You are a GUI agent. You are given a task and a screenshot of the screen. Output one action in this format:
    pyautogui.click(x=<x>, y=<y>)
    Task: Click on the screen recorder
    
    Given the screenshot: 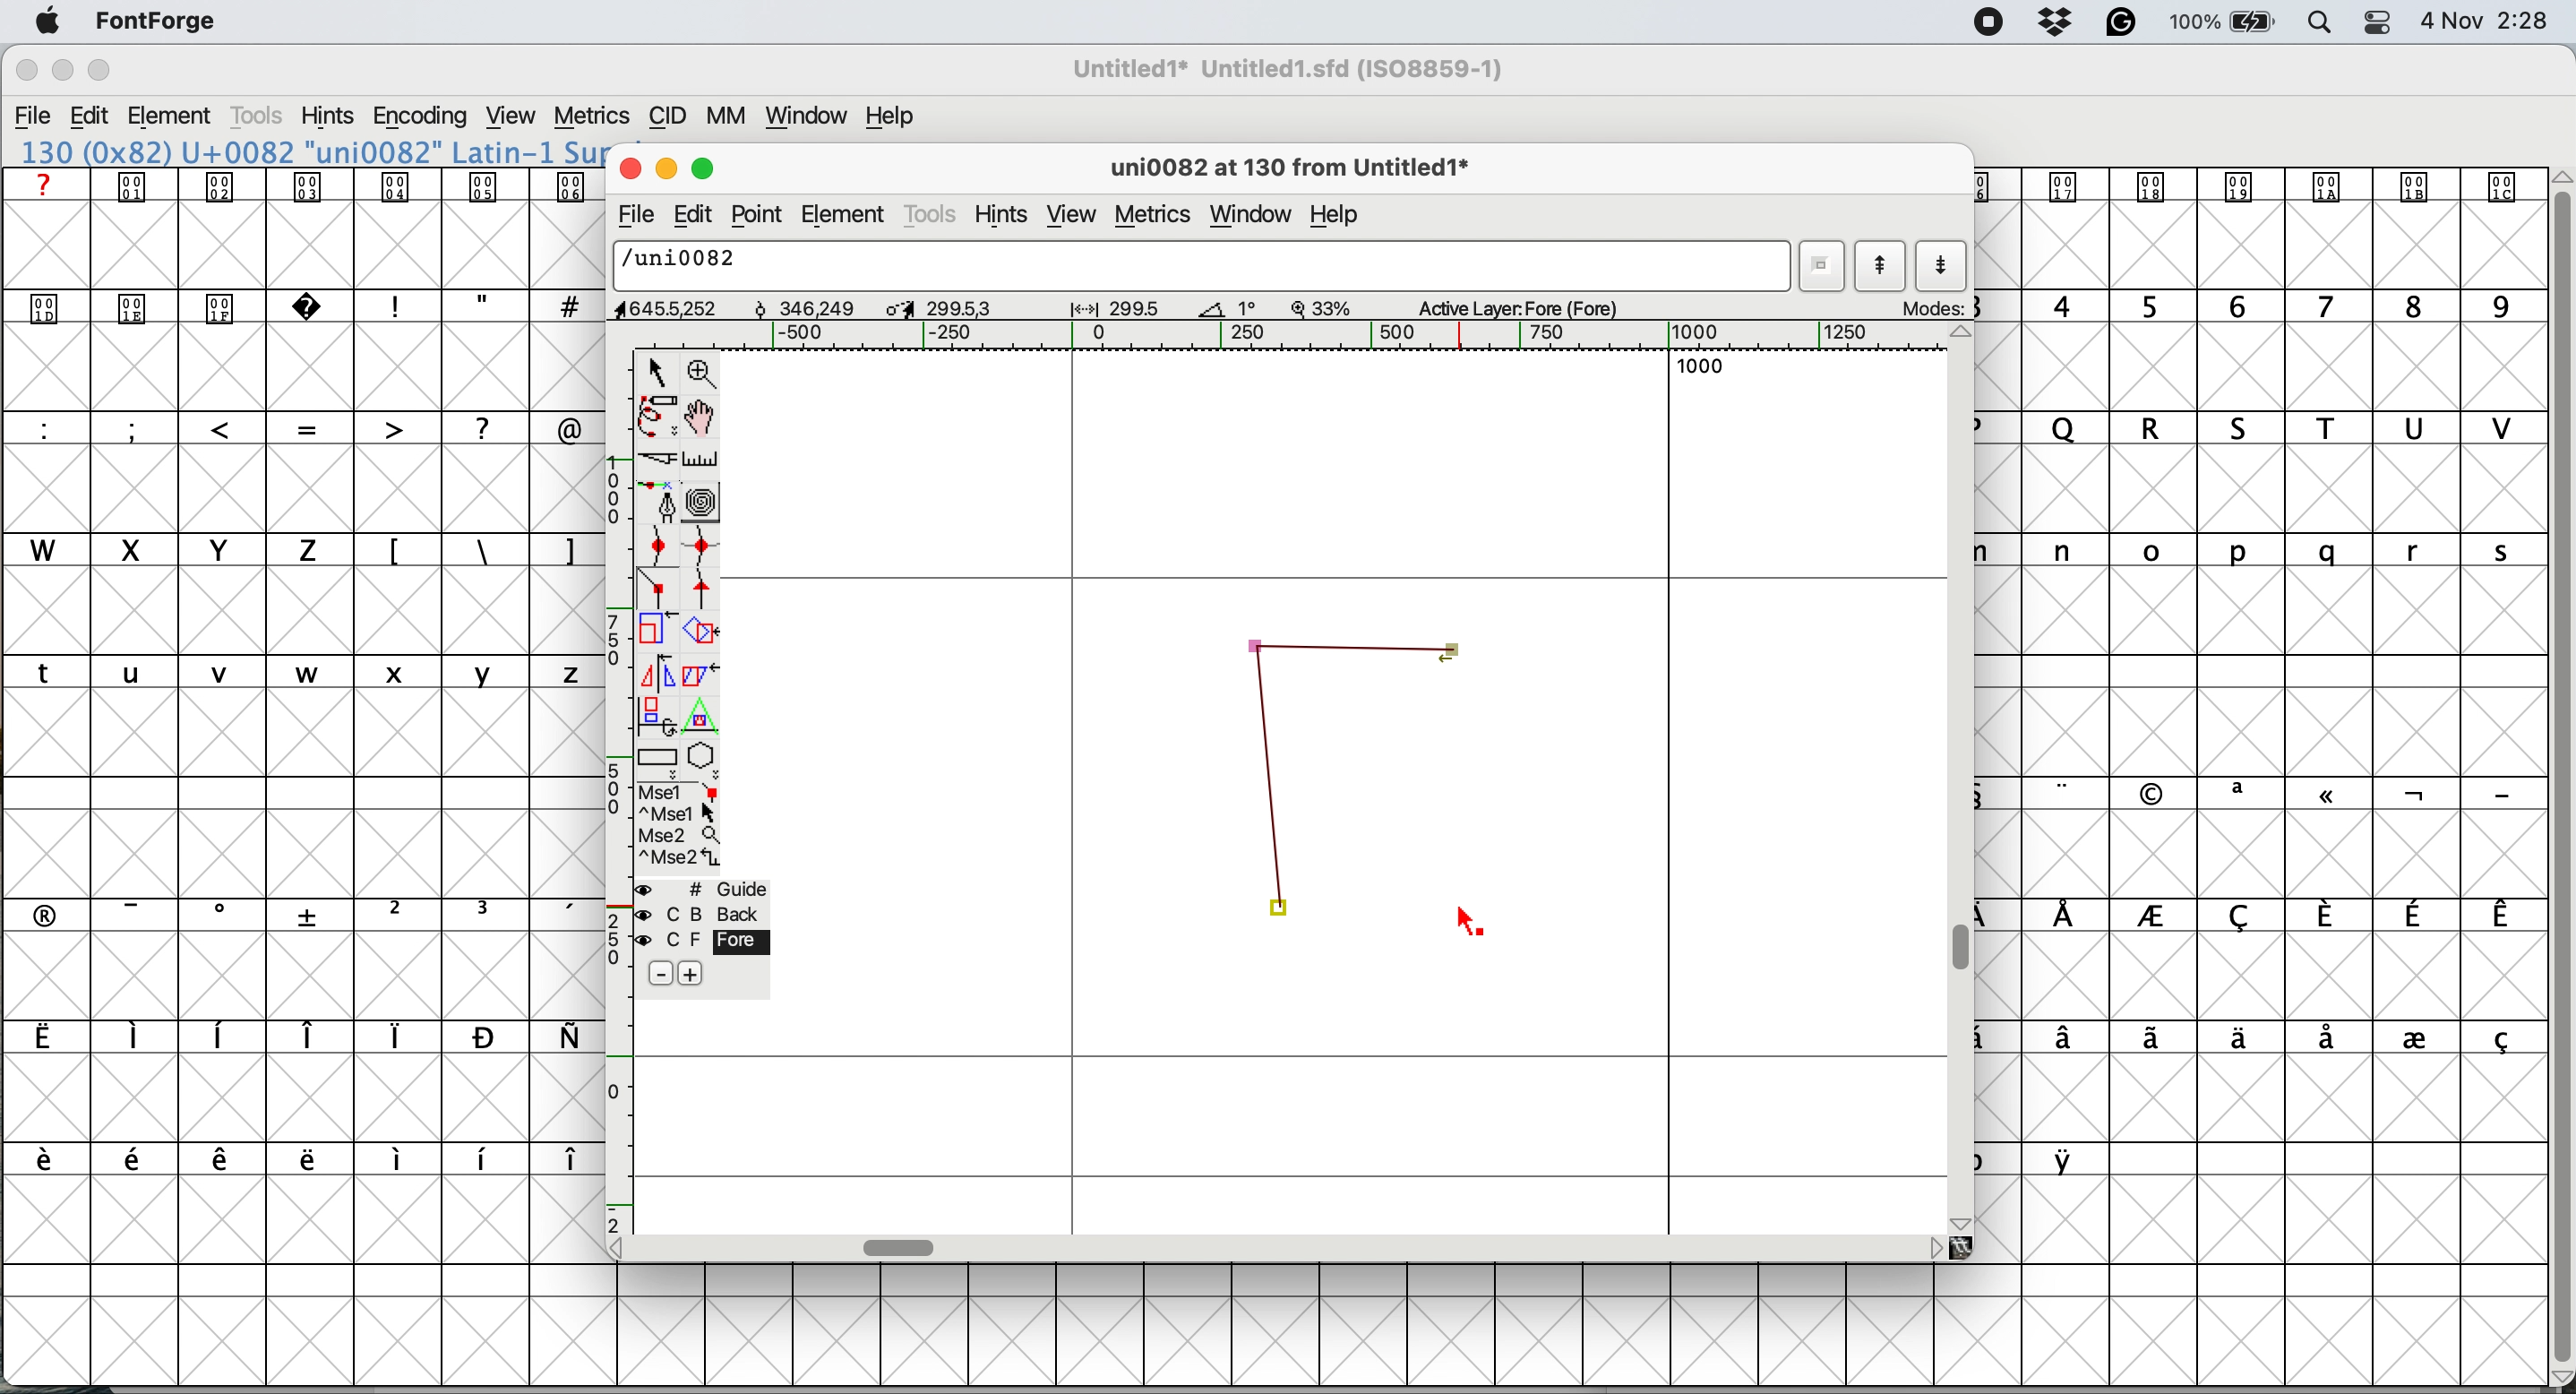 What is the action you would take?
    pyautogui.click(x=1990, y=23)
    